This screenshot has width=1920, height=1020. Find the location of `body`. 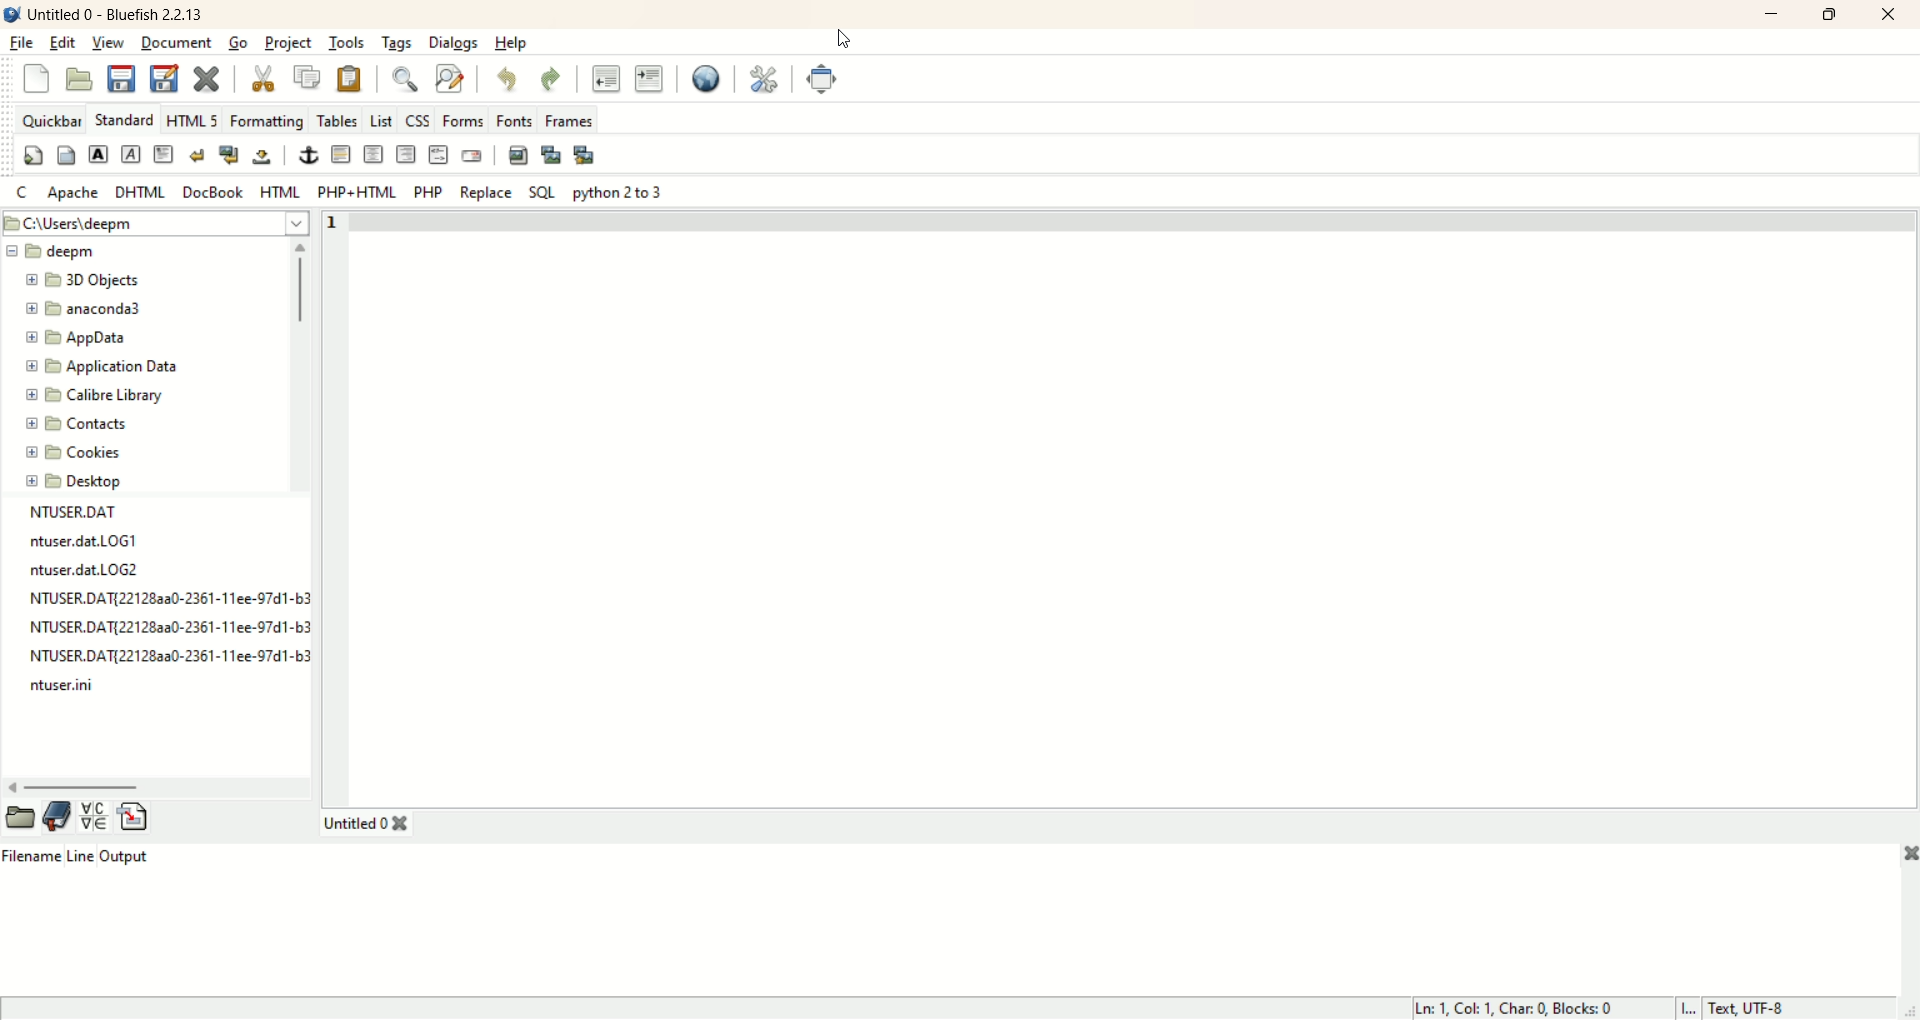

body is located at coordinates (68, 155).